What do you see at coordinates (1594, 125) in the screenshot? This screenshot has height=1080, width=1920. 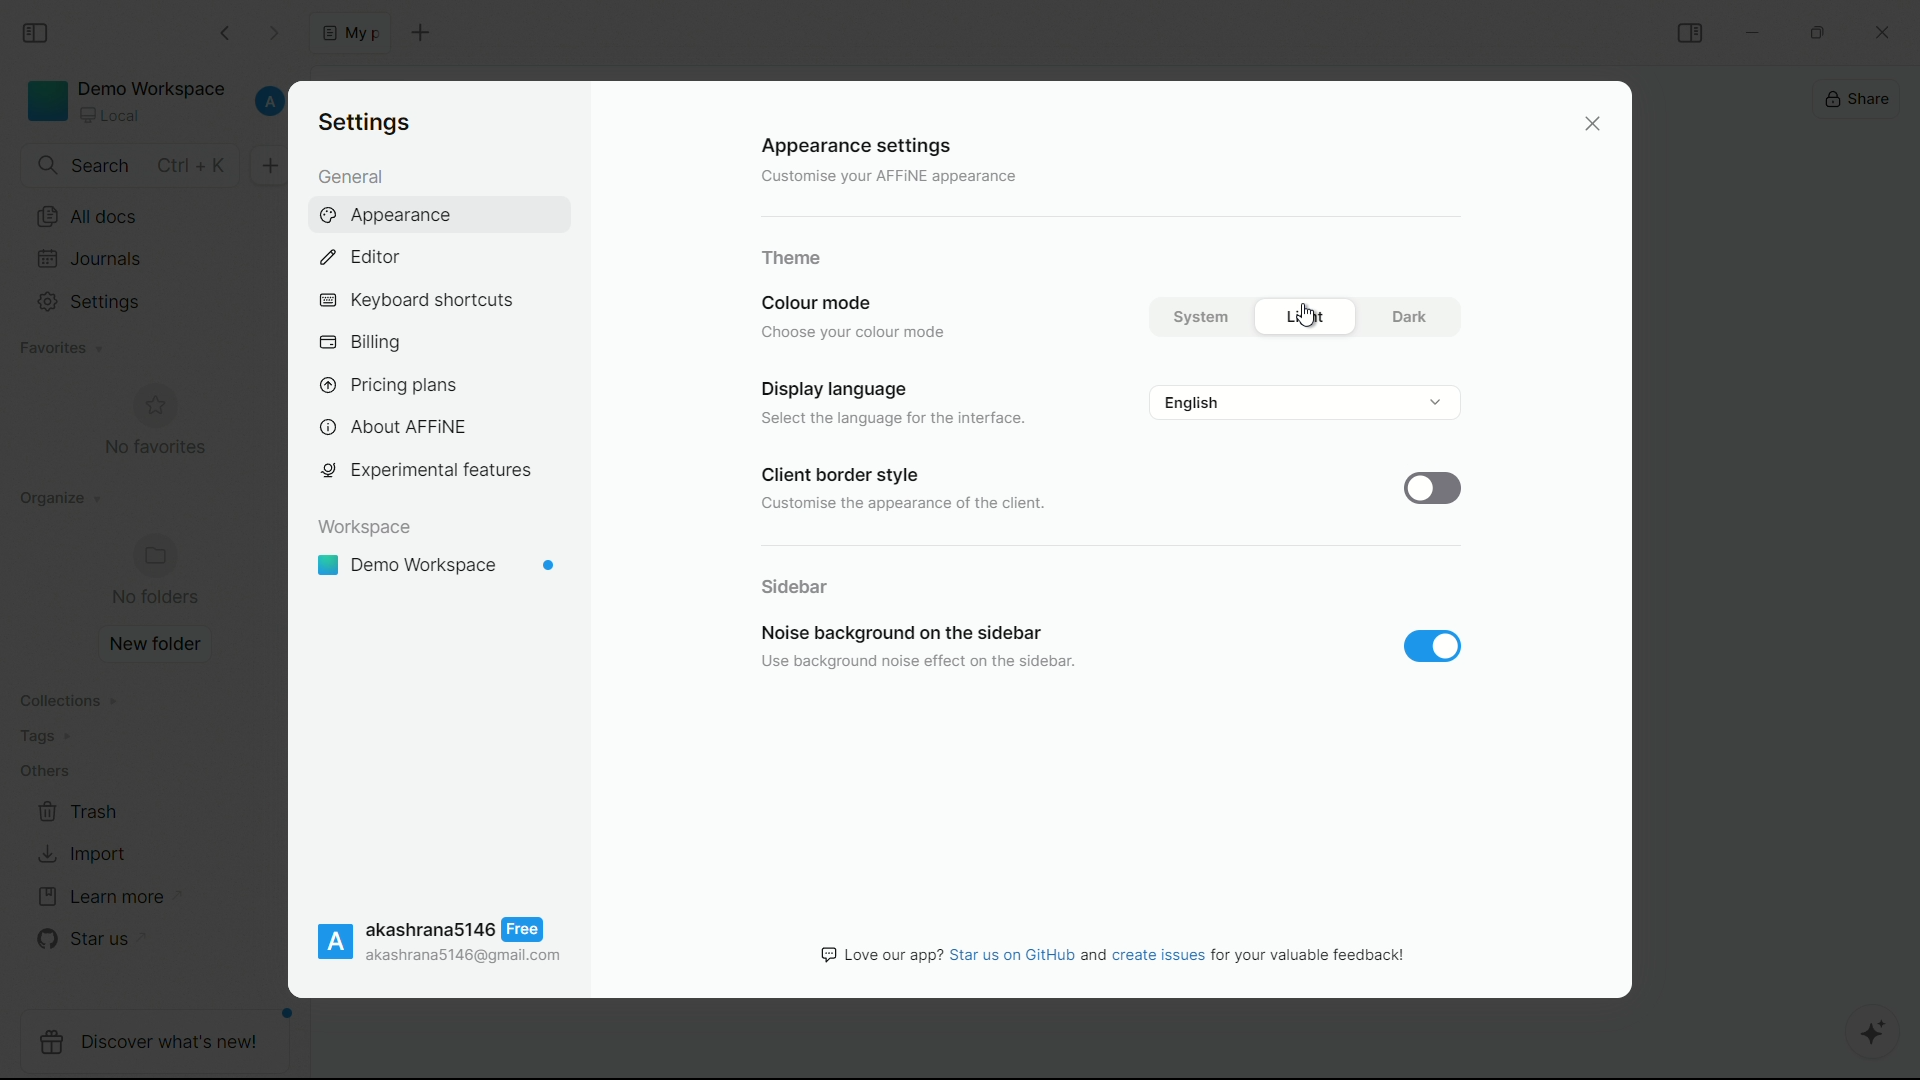 I see `close` at bounding box center [1594, 125].